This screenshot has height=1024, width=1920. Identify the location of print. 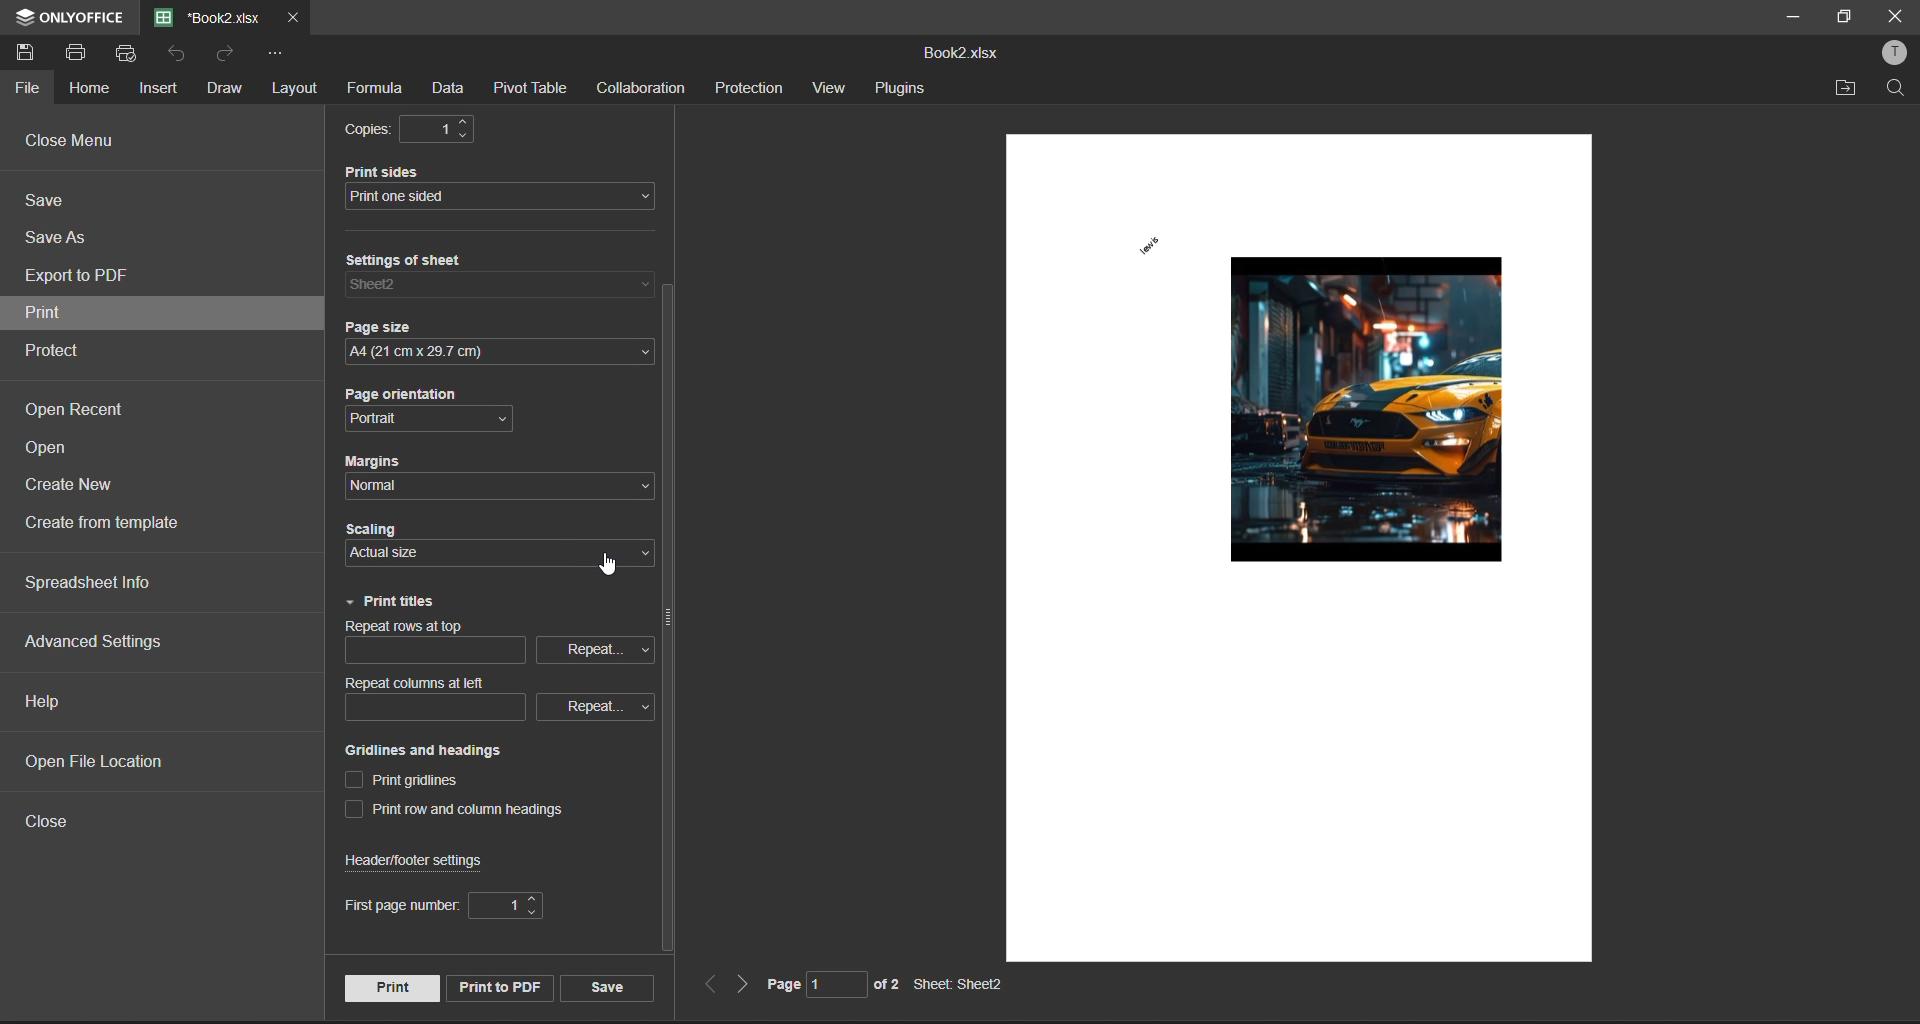
(390, 987).